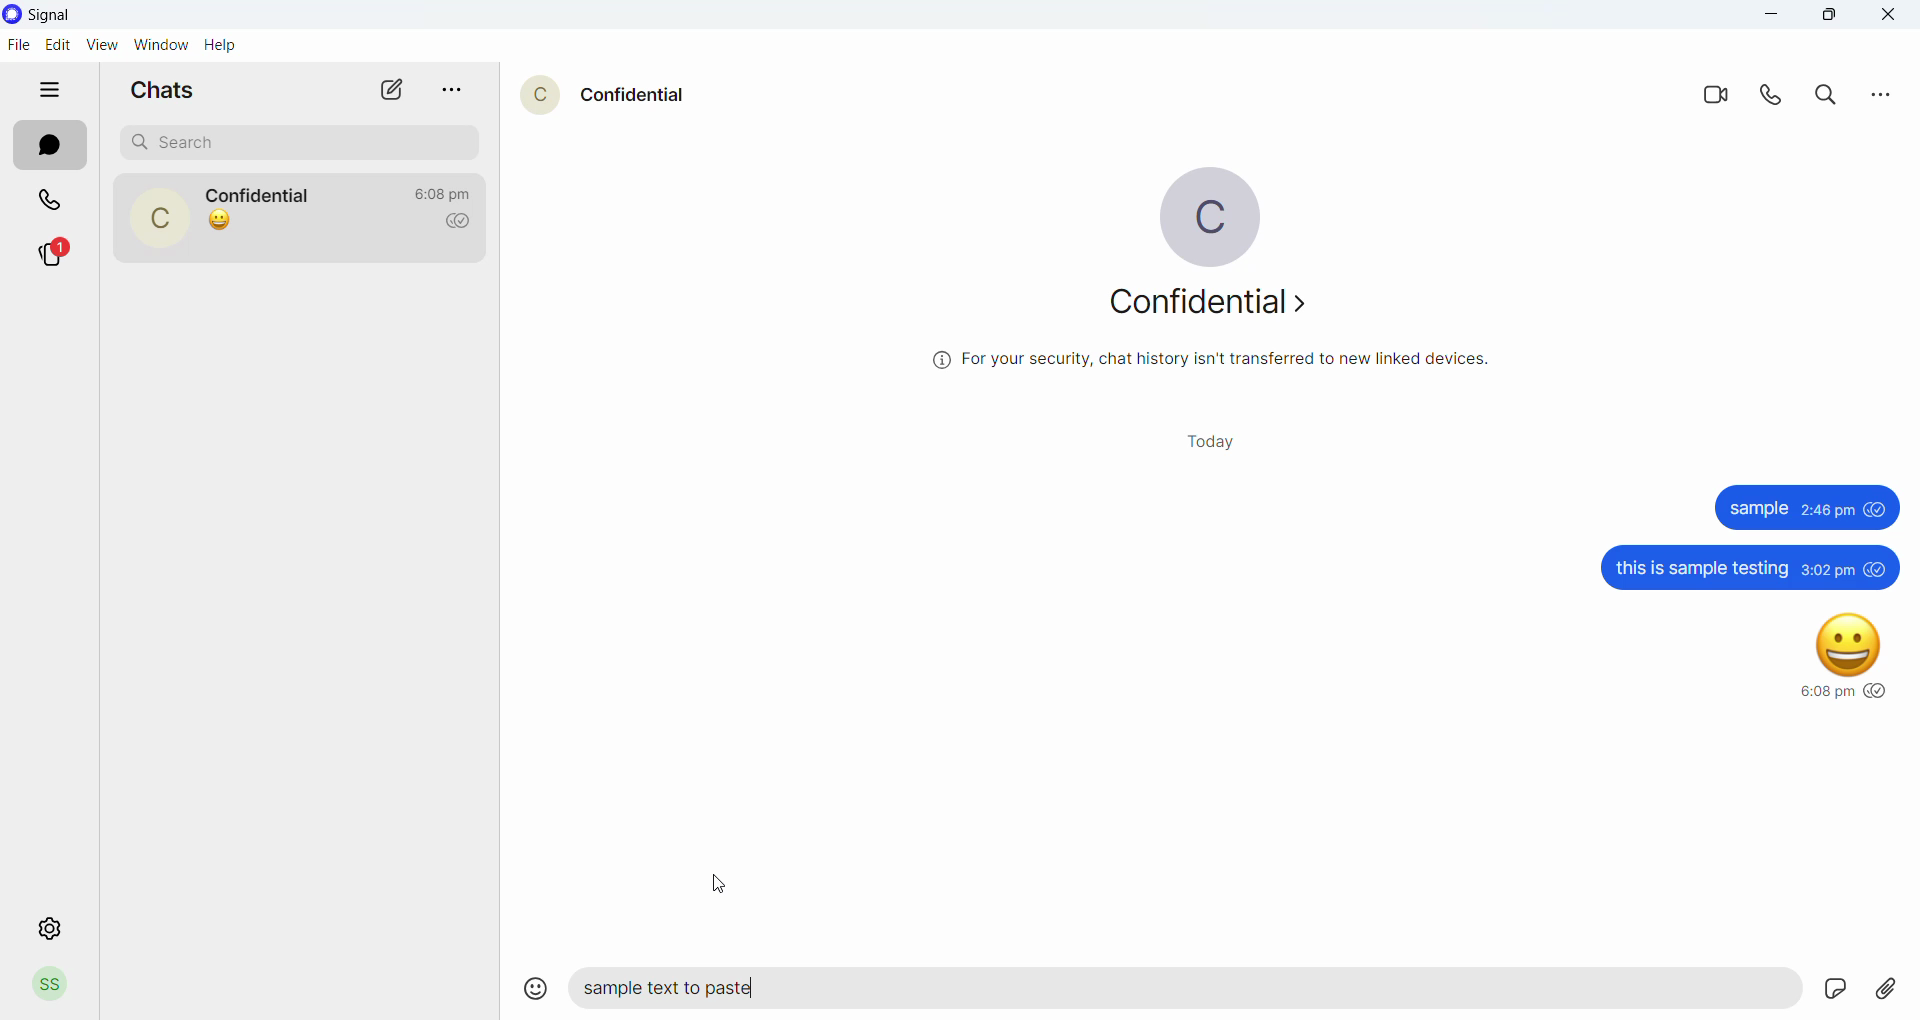  What do you see at coordinates (460, 91) in the screenshot?
I see `more options` at bounding box center [460, 91].